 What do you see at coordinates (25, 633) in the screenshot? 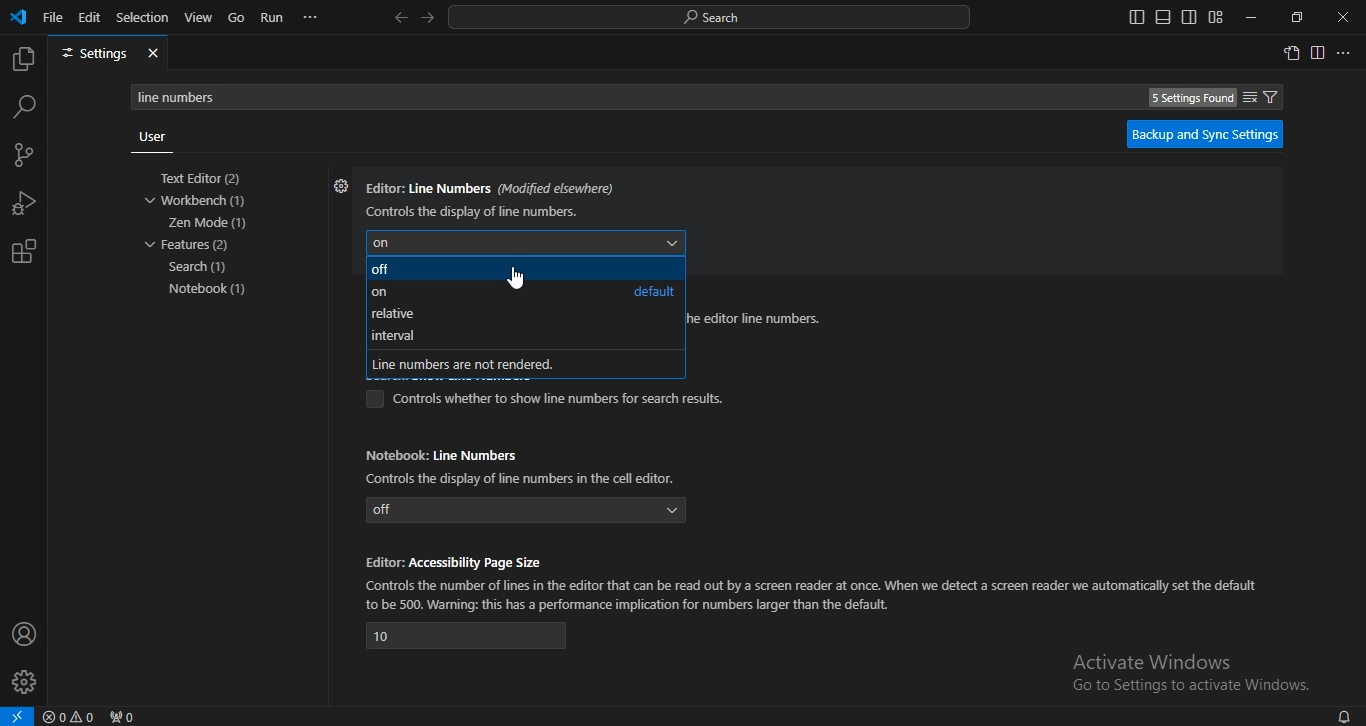
I see `accounts` at bounding box center [25, 633].